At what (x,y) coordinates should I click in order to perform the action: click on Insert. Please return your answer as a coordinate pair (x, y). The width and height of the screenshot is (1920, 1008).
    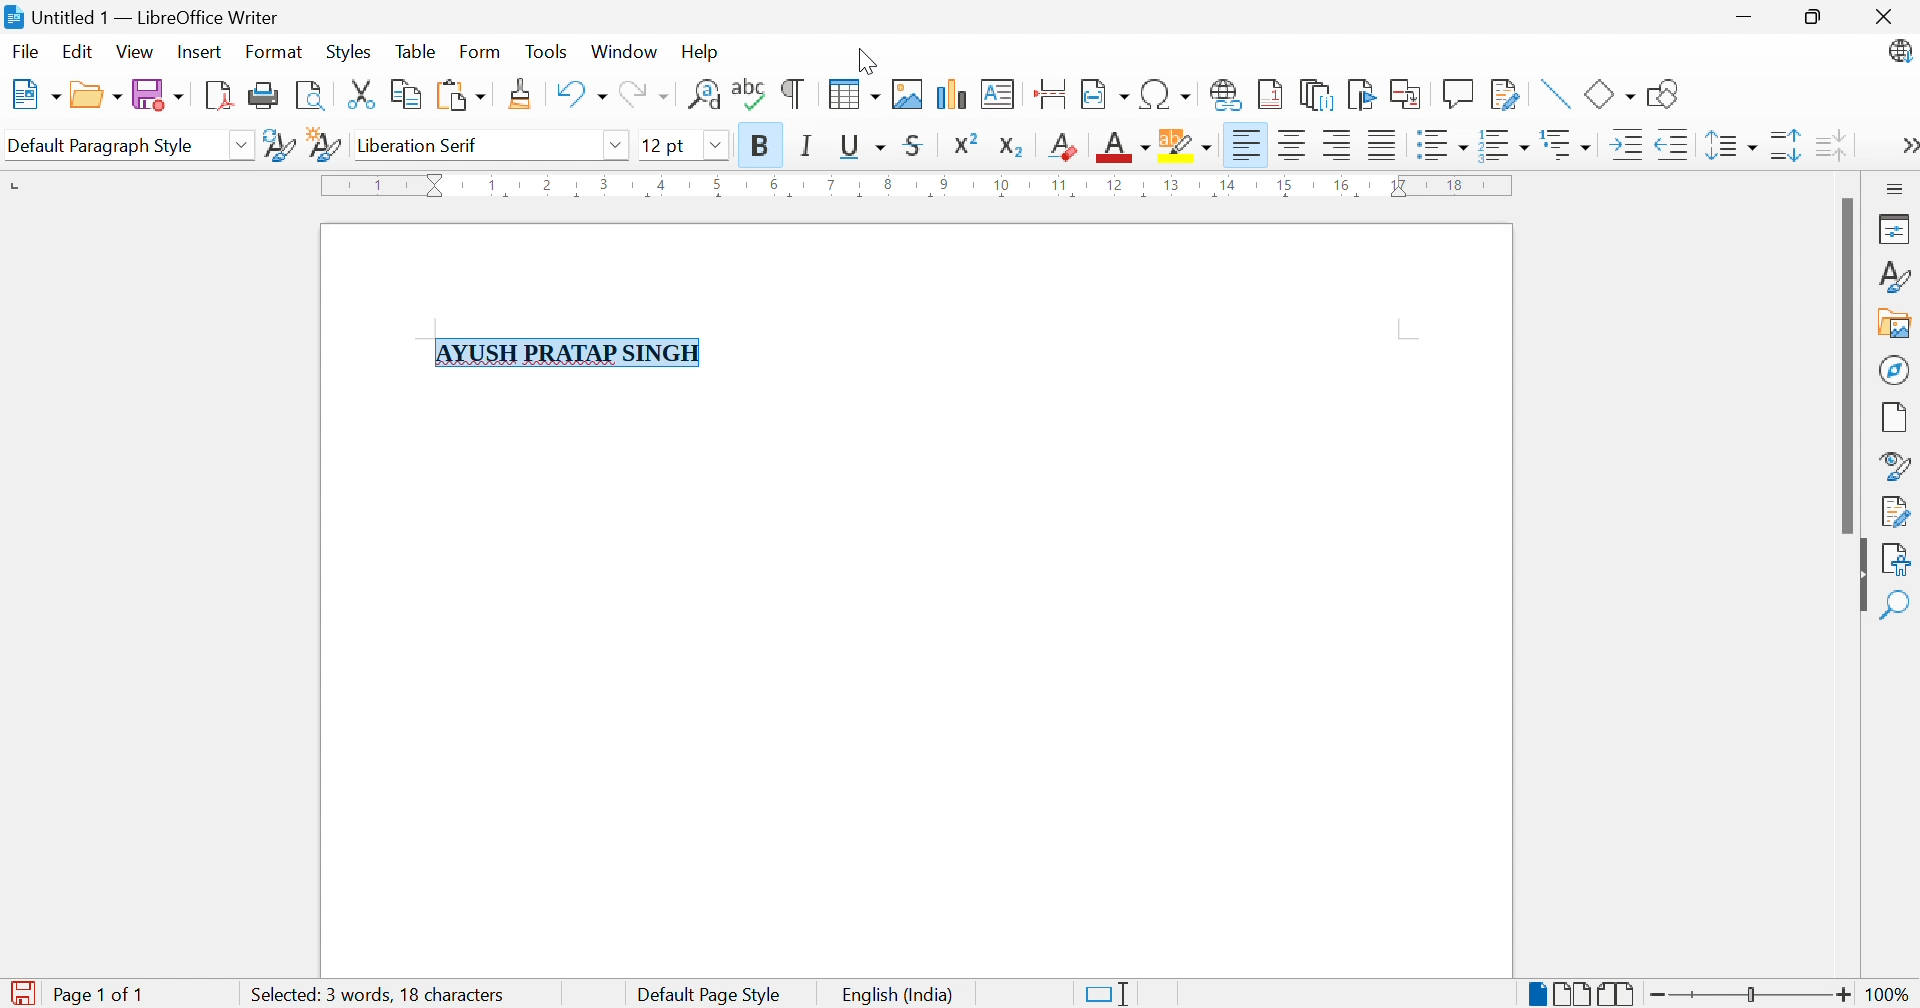
    Looking at the image, I should click on (202, 50).